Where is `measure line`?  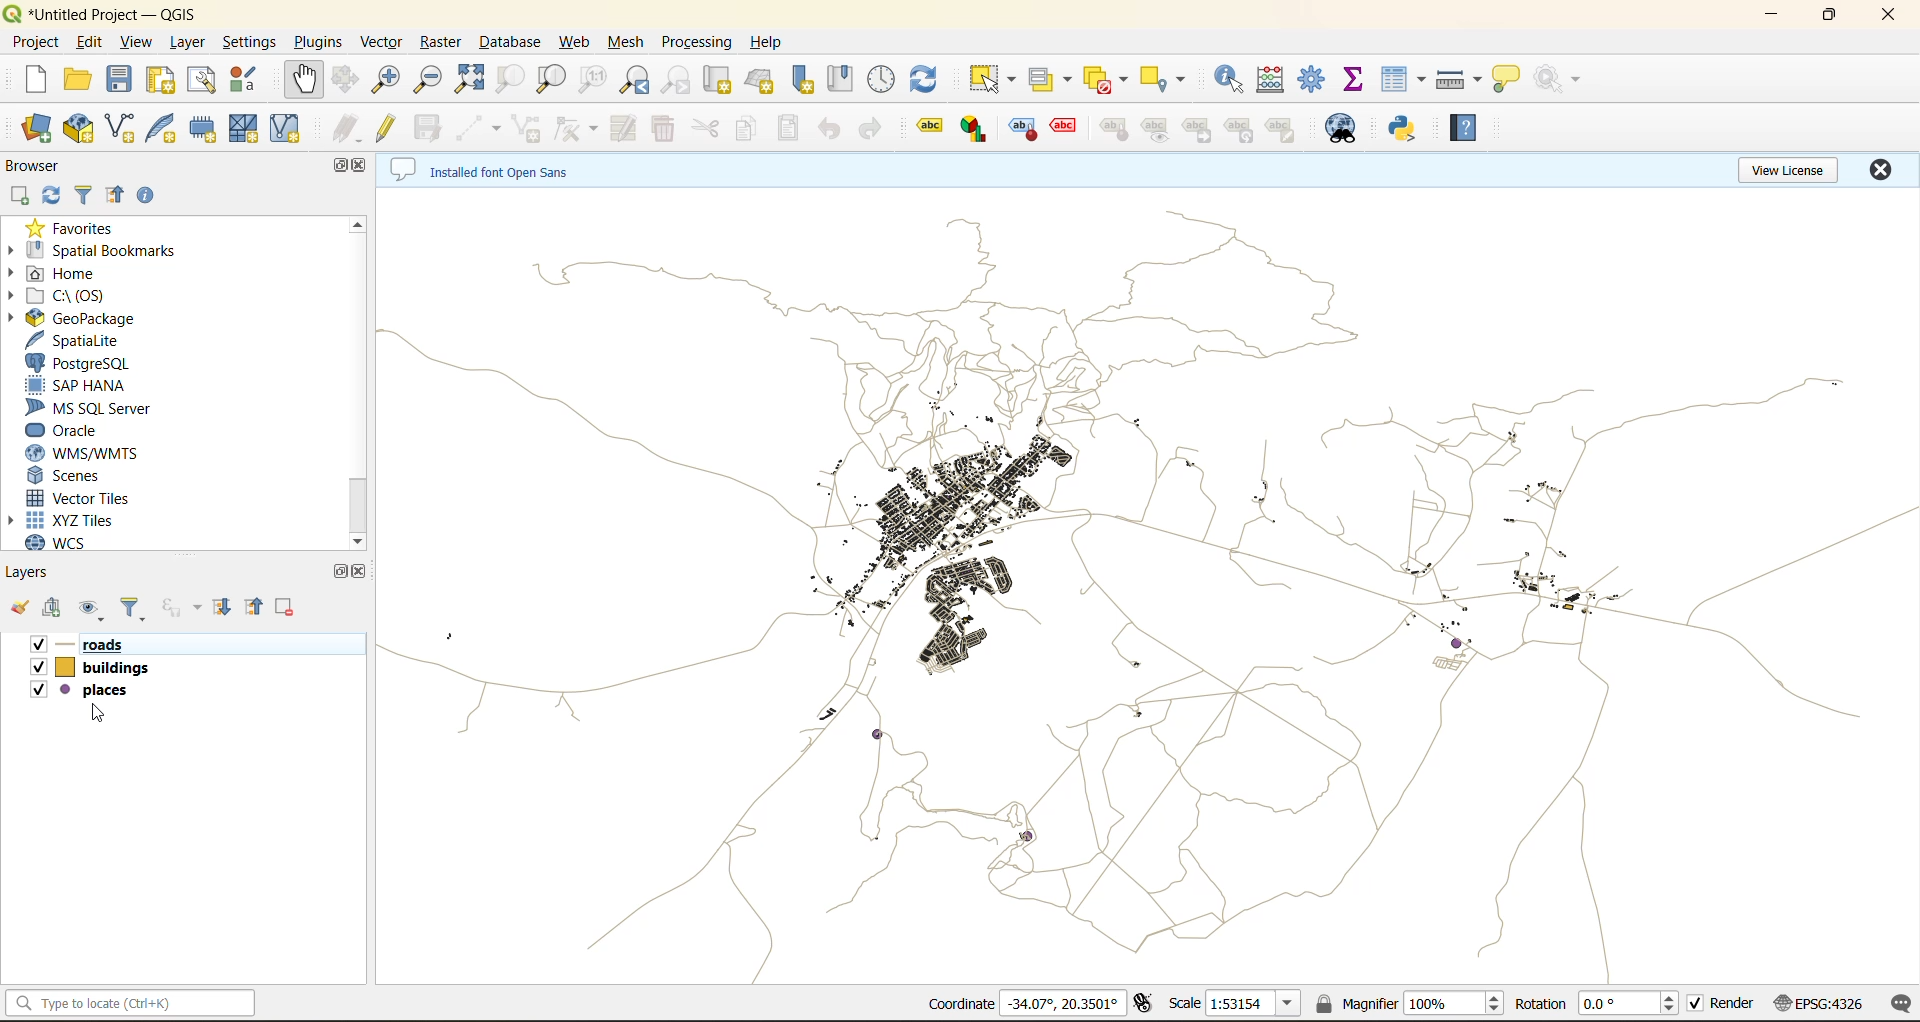
measure line is located at coordinates (1461, 83).